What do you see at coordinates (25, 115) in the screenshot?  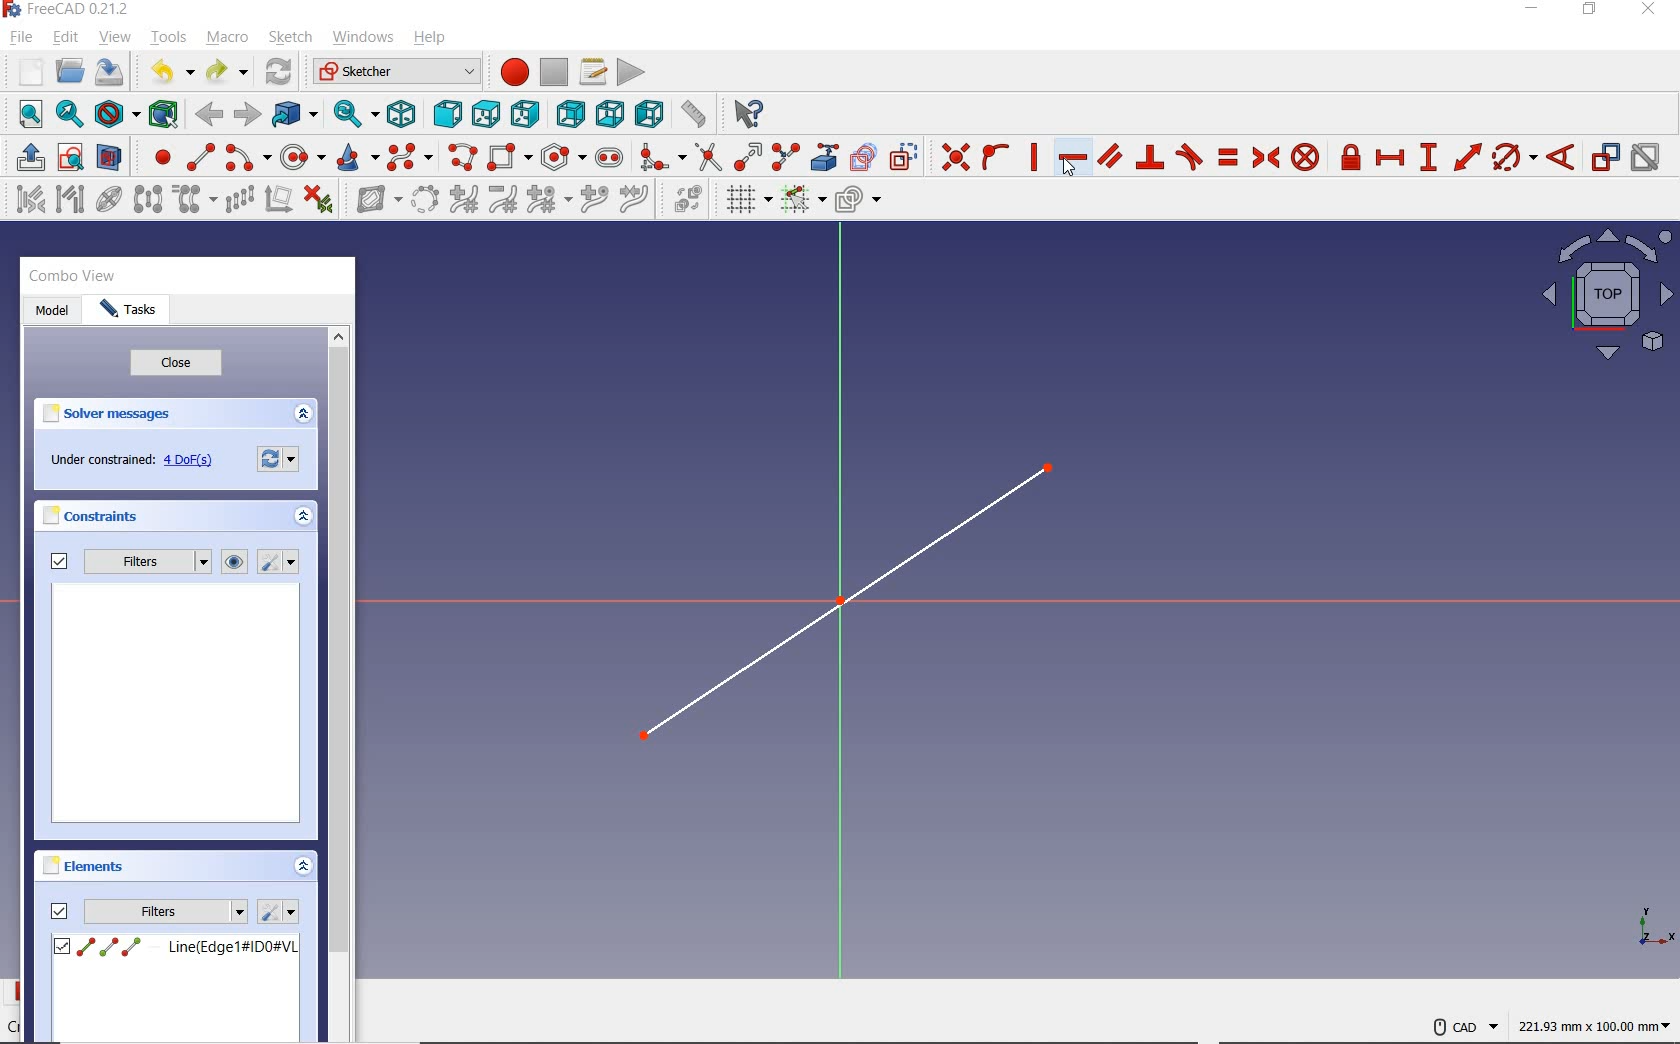 I see `FIT ALL` at bounding box center [25, 115].